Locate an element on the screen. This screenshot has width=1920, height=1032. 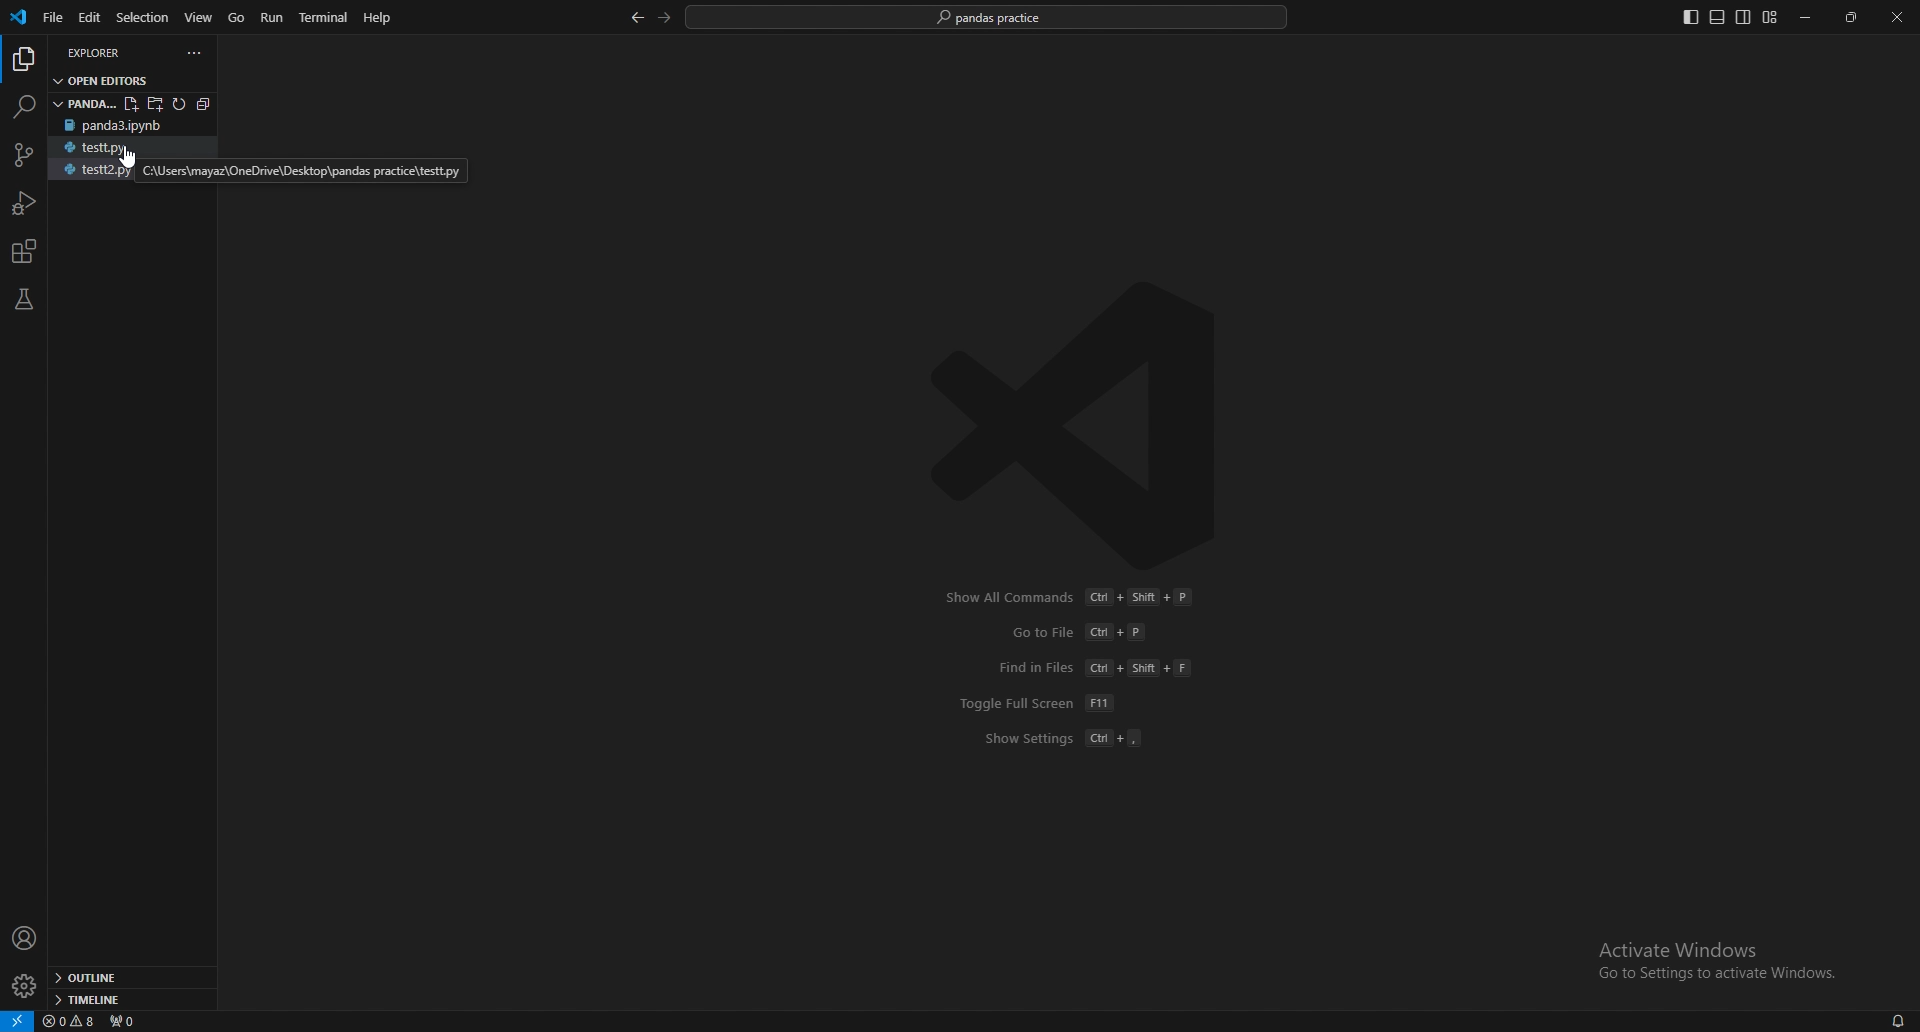
more actions is located at coordinates (195, 53).